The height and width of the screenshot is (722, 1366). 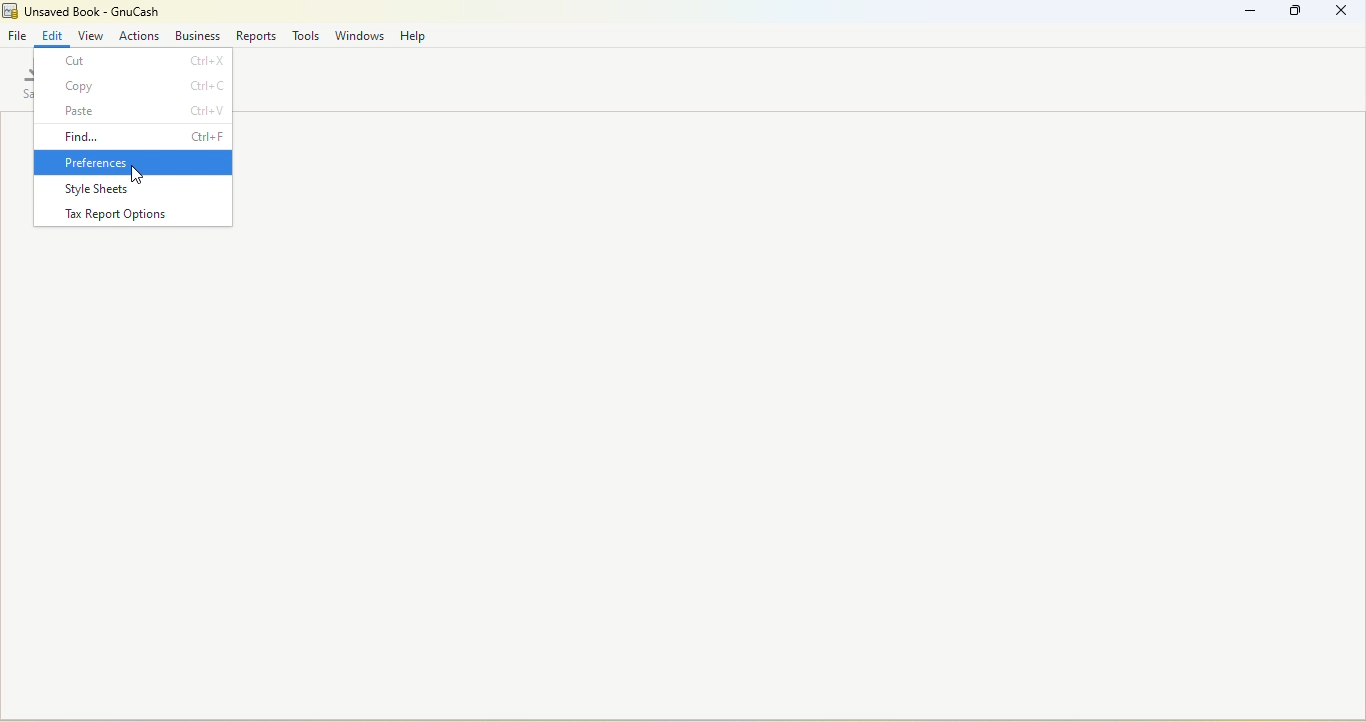 What do you see at coordinates (132, 161) in the screenshot?
I see `Preferences` at bounding box center [132, 161].